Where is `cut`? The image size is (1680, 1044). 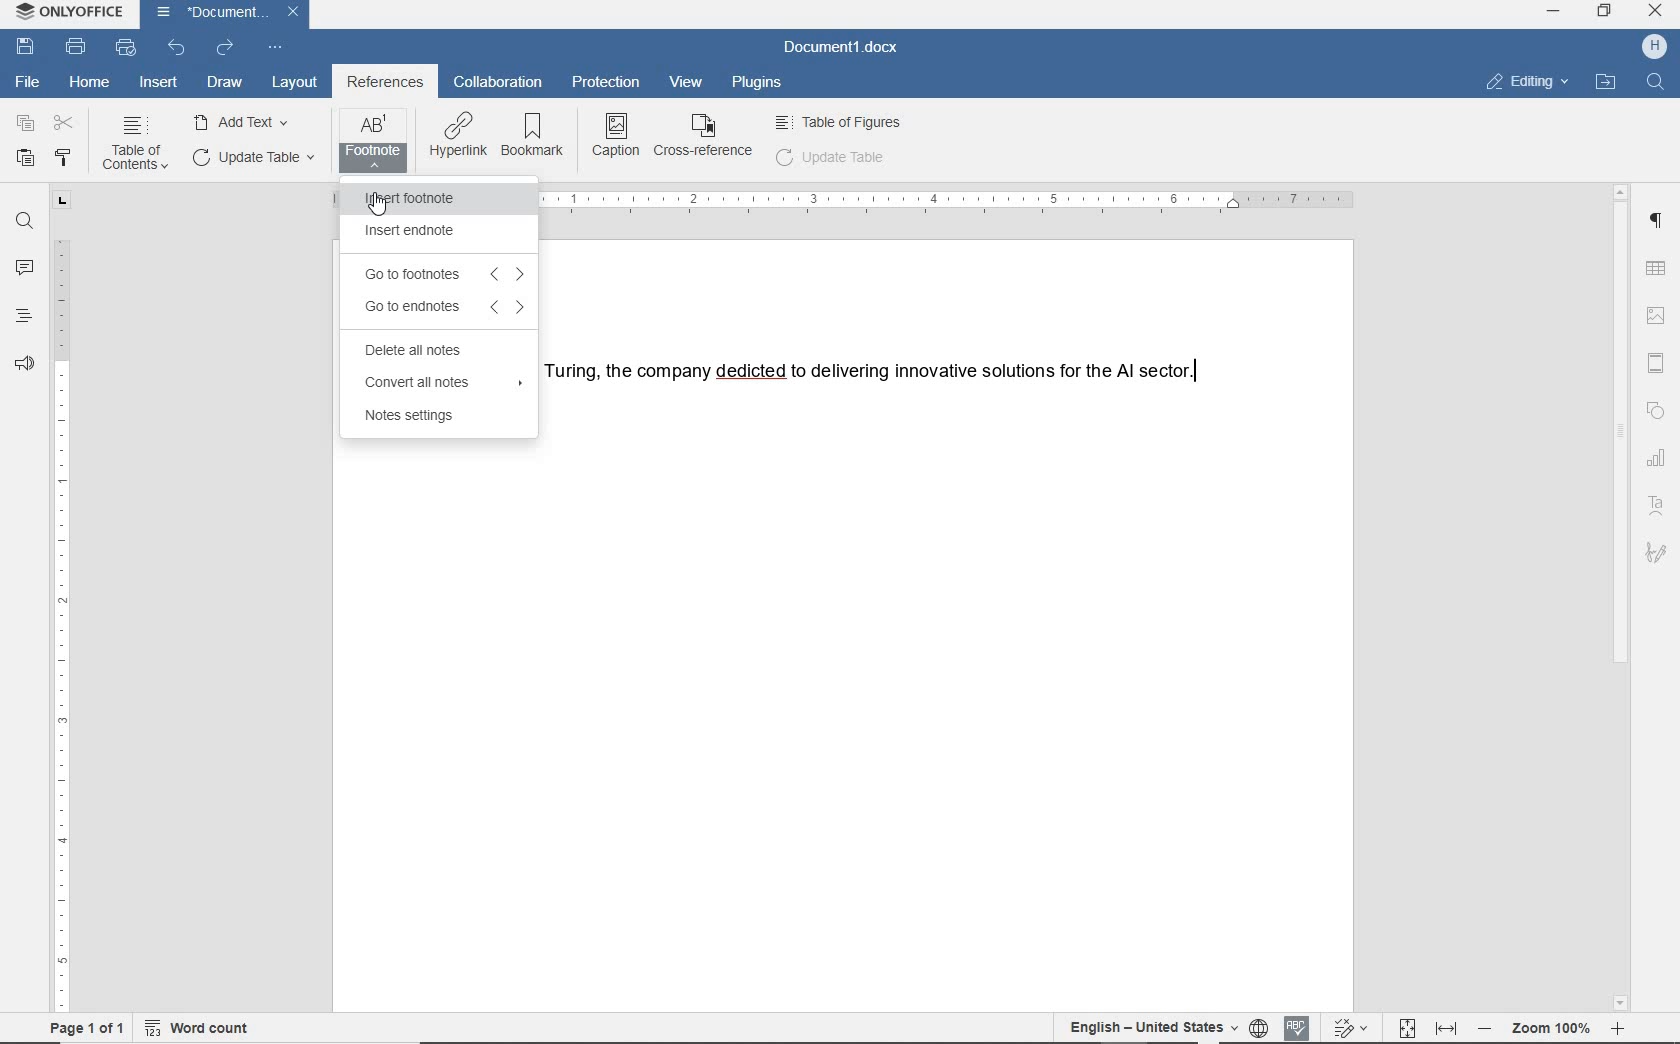
cut is located at coordinates (64, 123).